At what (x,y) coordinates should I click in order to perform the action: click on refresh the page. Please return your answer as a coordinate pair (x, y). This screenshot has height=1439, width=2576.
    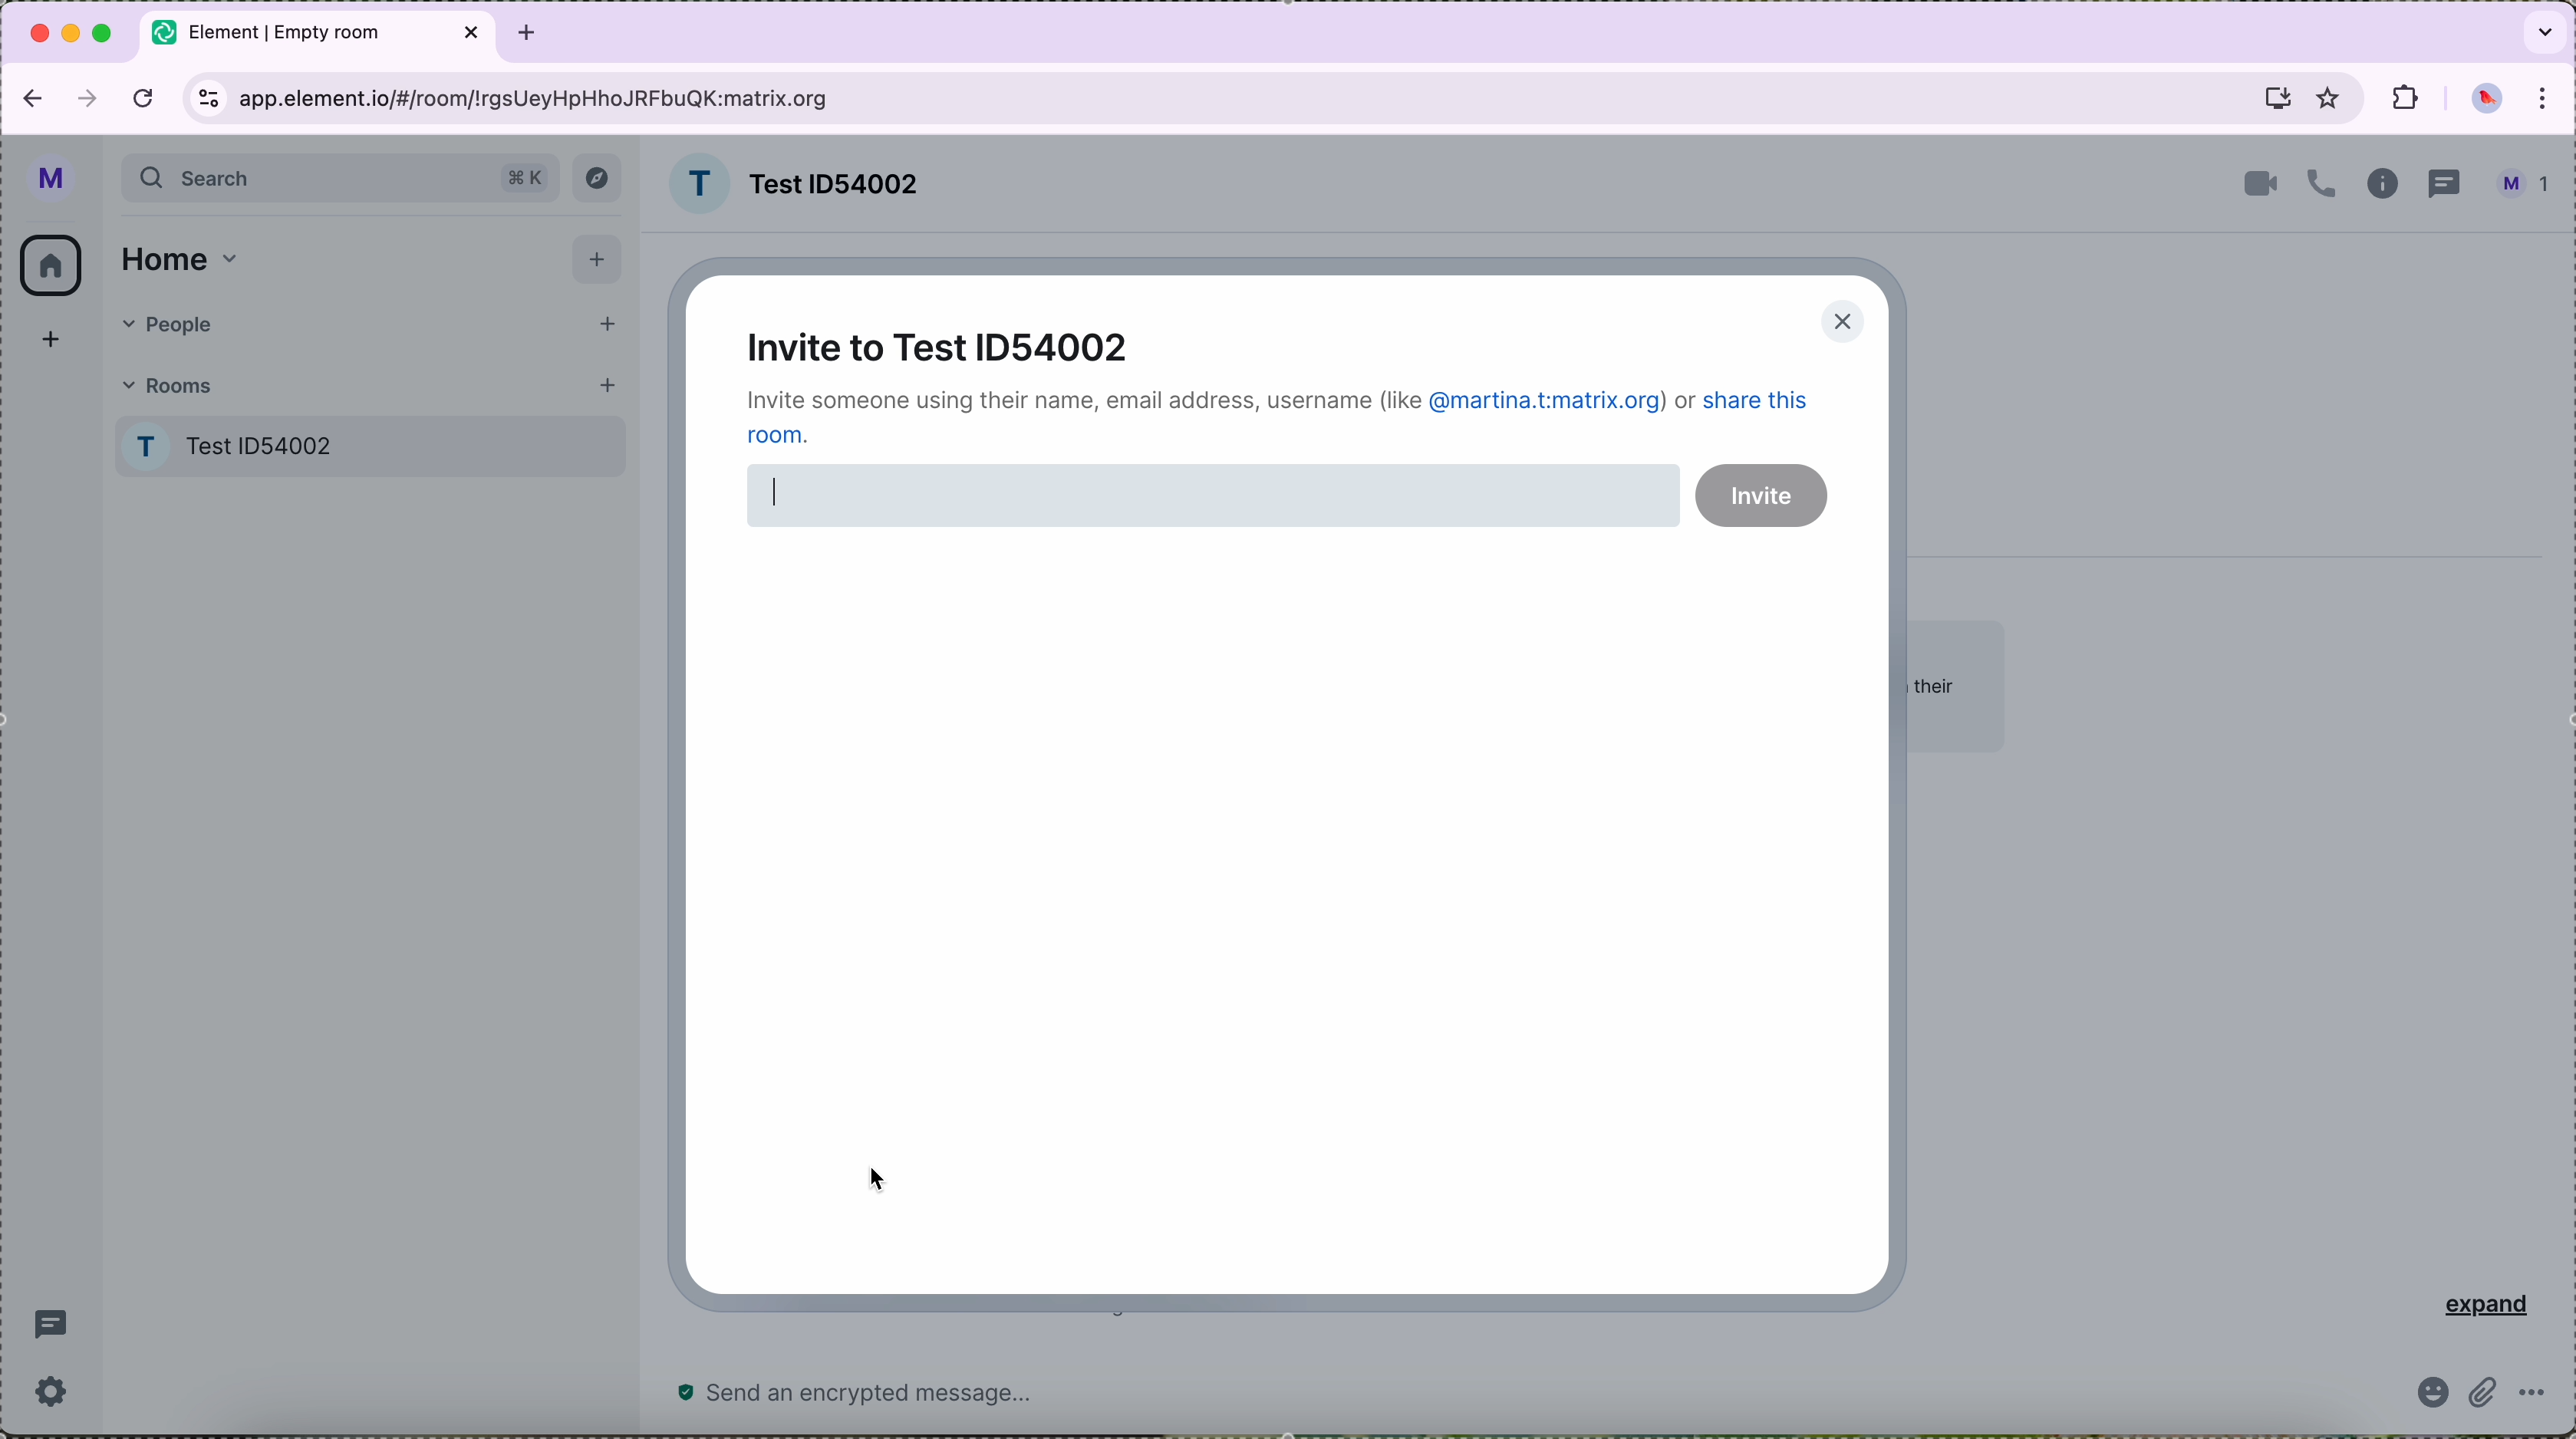
    Looking at the image, I should click on (144, 97).